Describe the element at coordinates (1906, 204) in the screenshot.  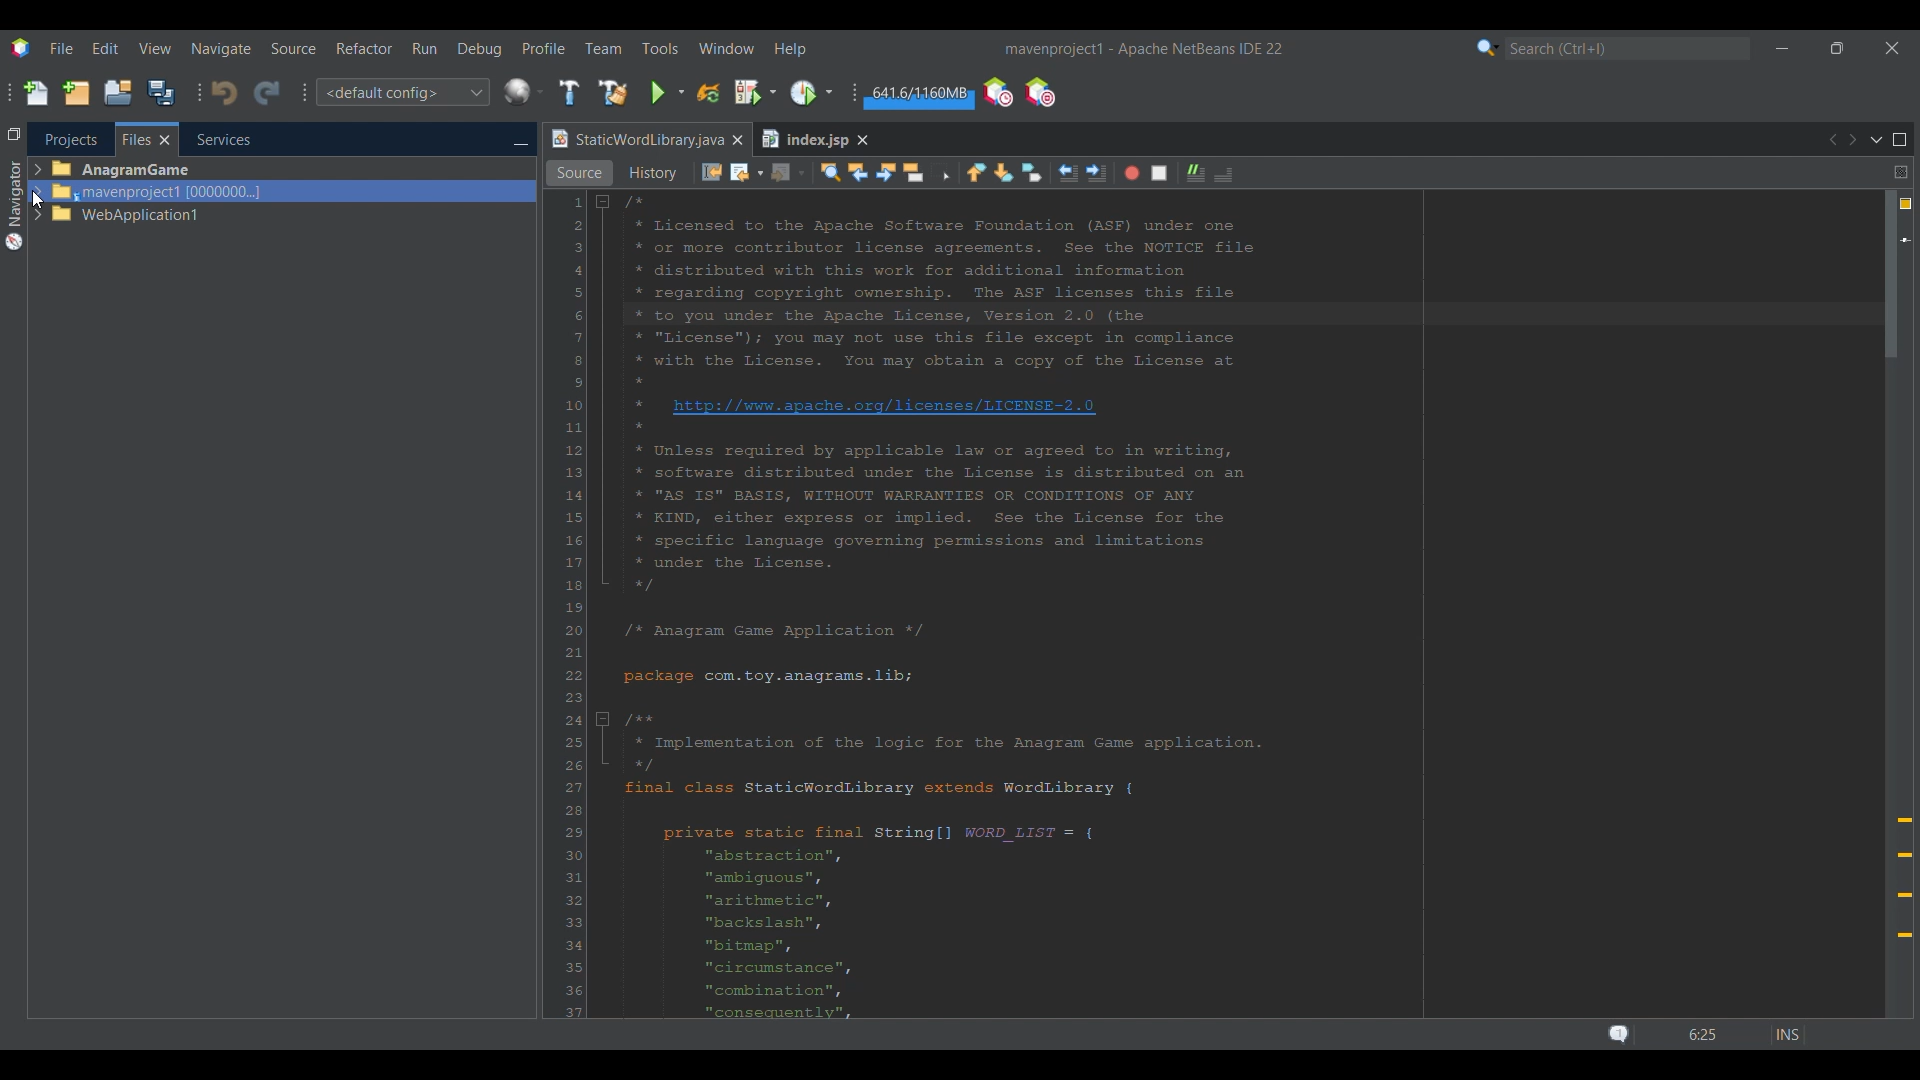
I see `No errors` at that location.